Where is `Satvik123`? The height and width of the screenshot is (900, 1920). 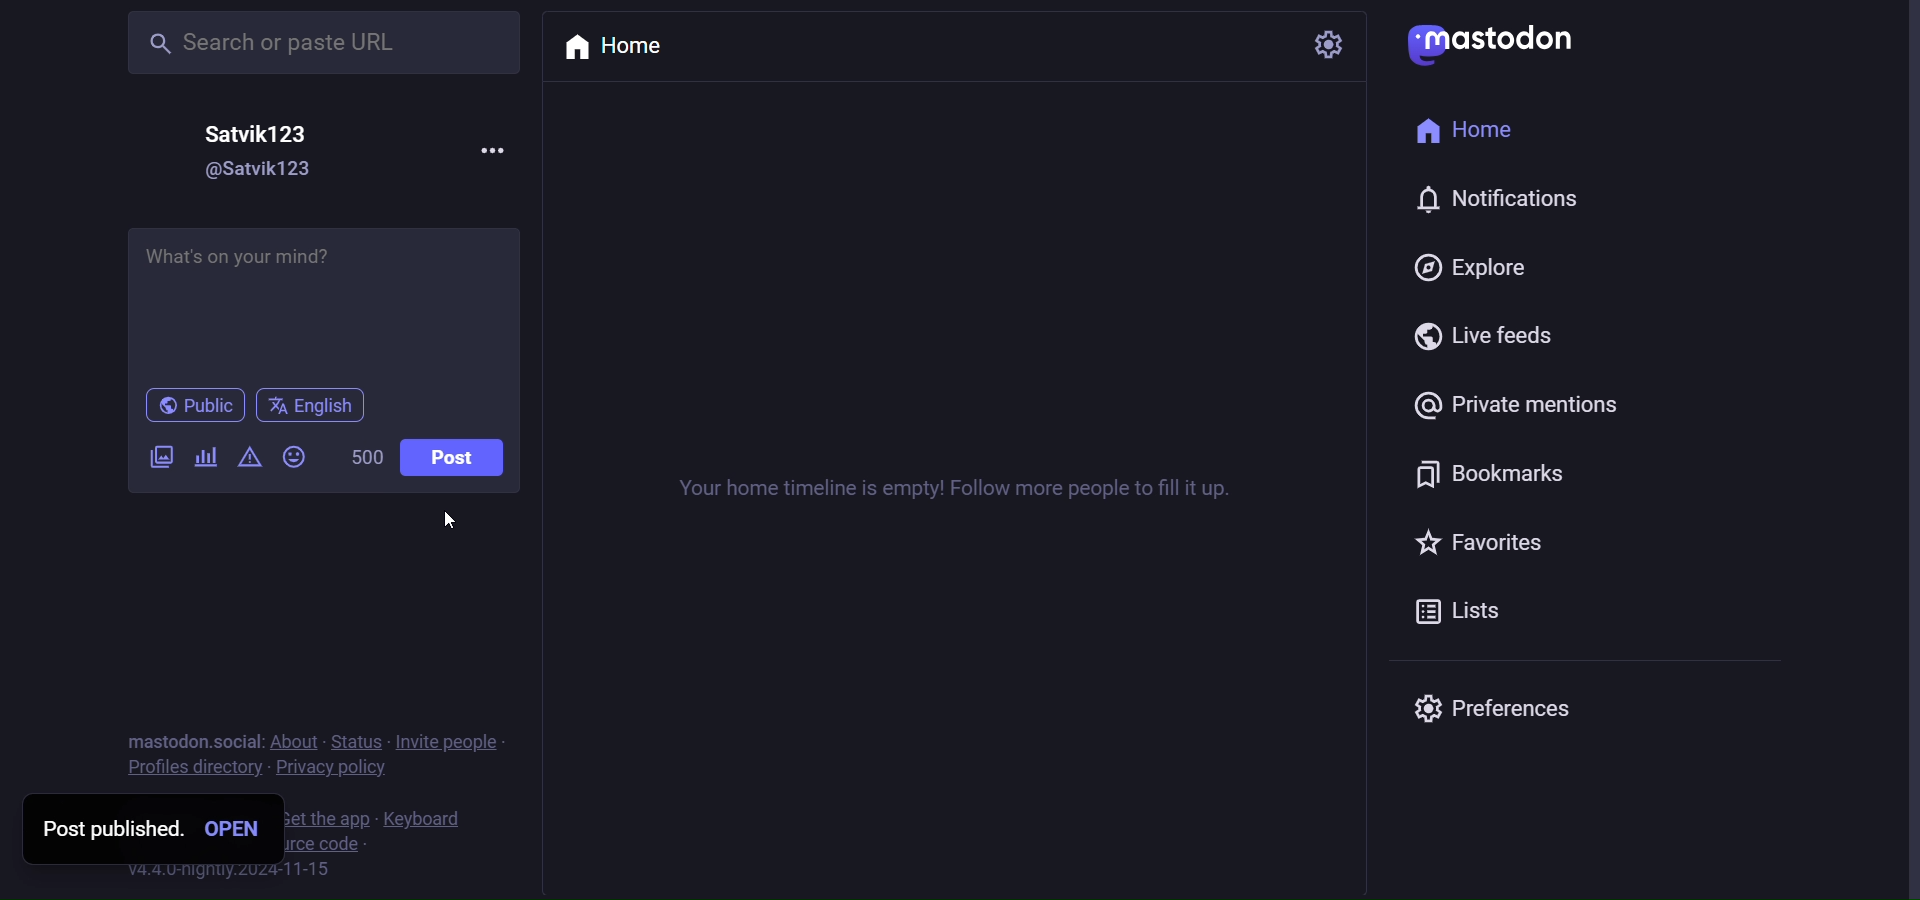 Satvik123 is located at coordinates (265, 131).